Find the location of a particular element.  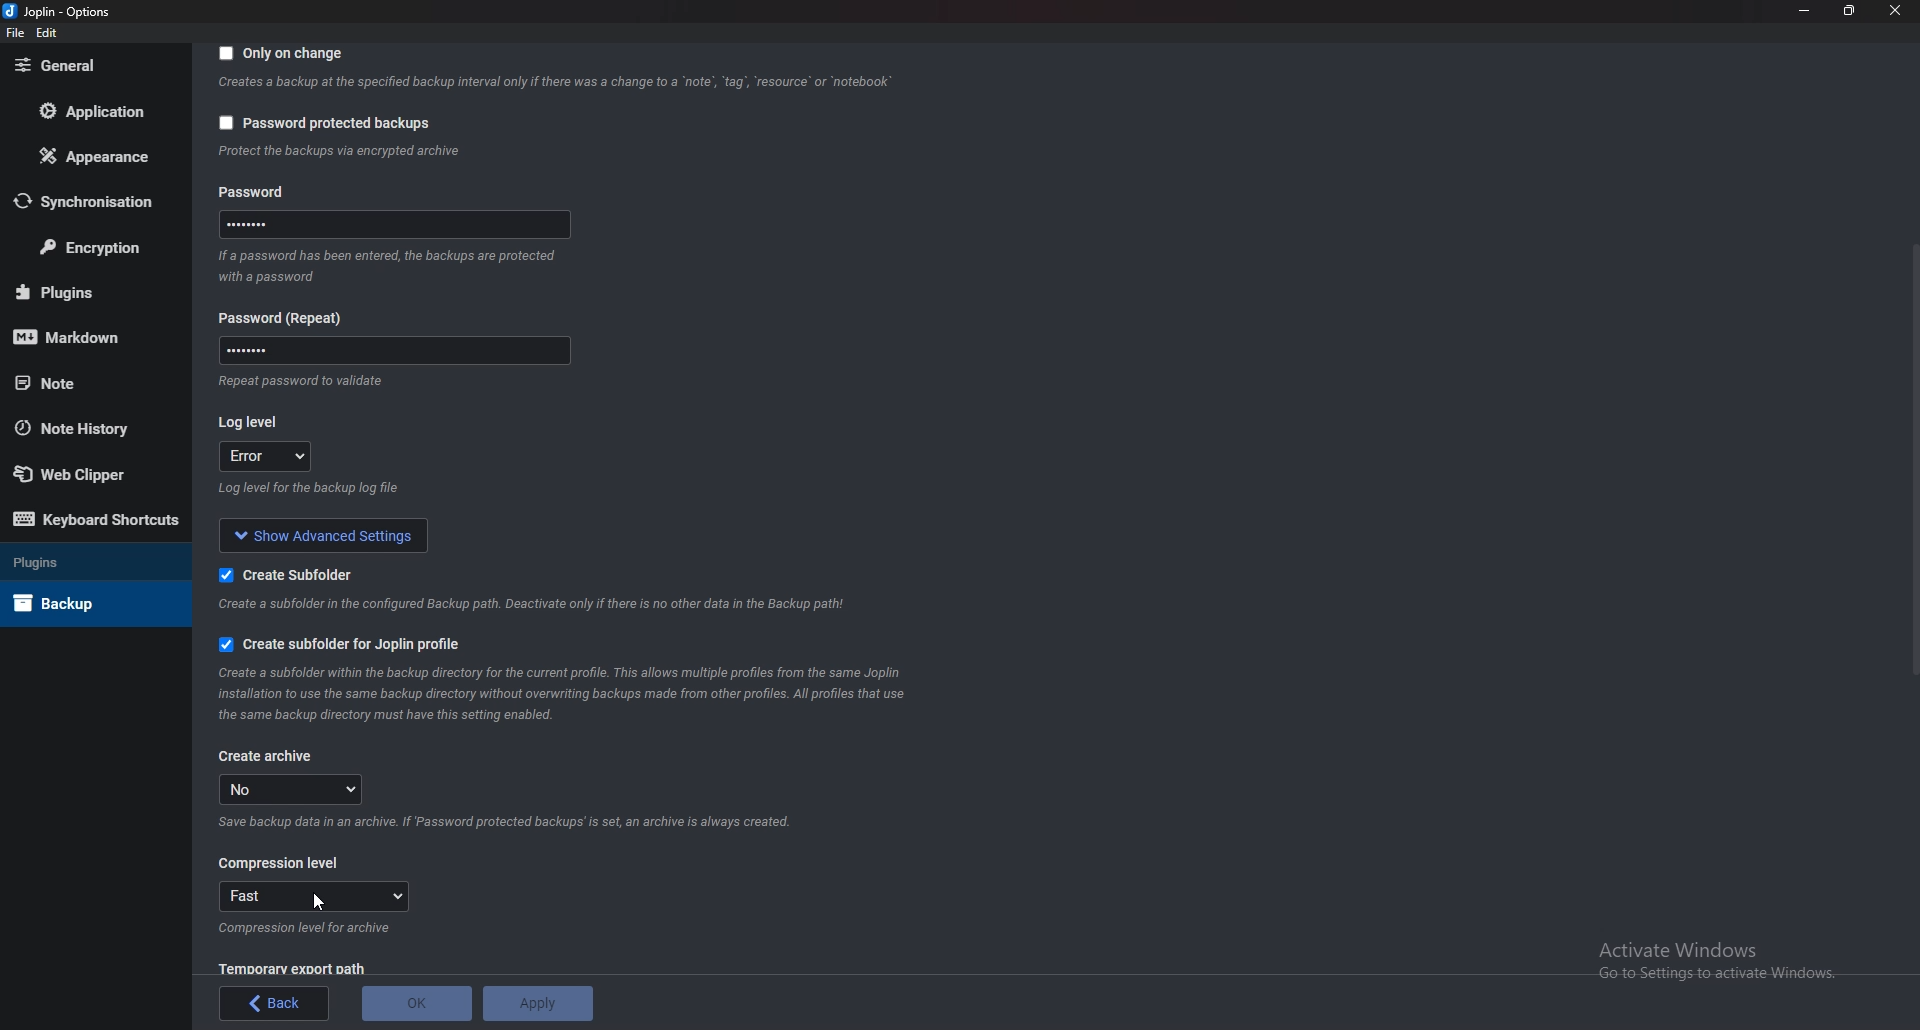

O K is located at coordinates (416, 1004).